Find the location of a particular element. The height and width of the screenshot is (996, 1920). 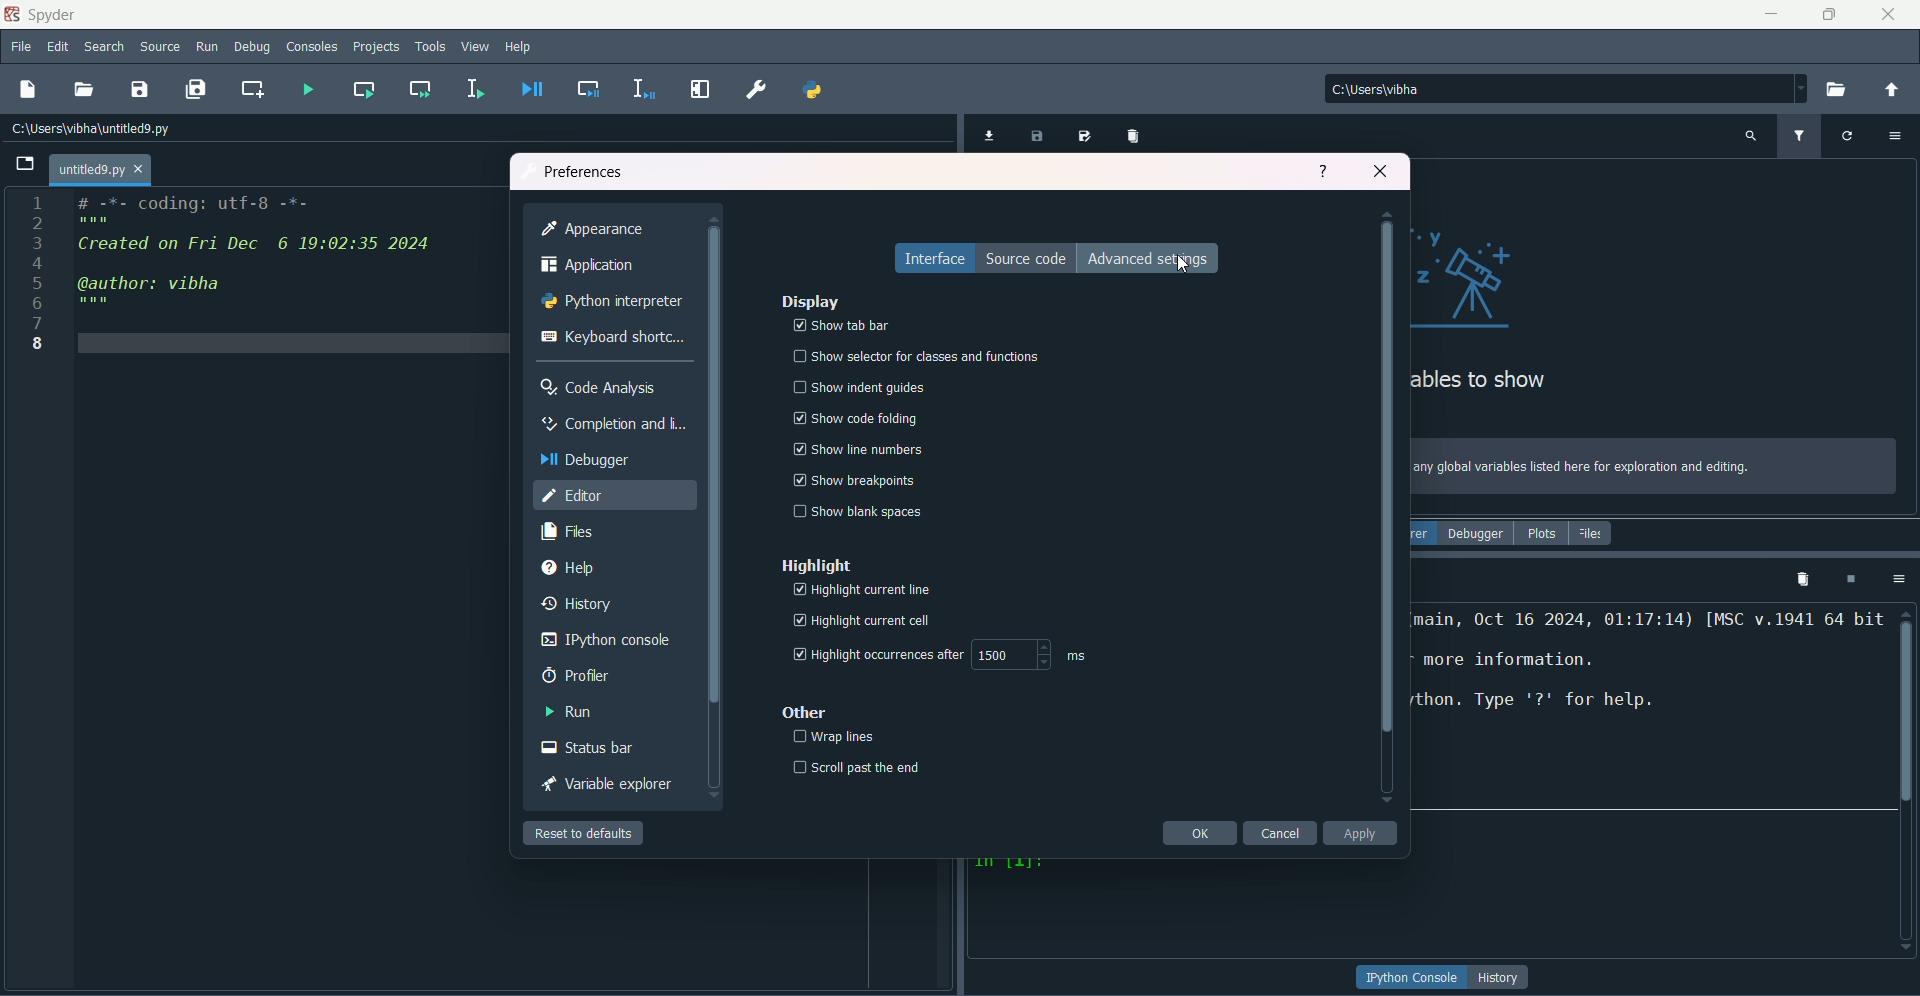

appearance is located at coordinates (595, 228).